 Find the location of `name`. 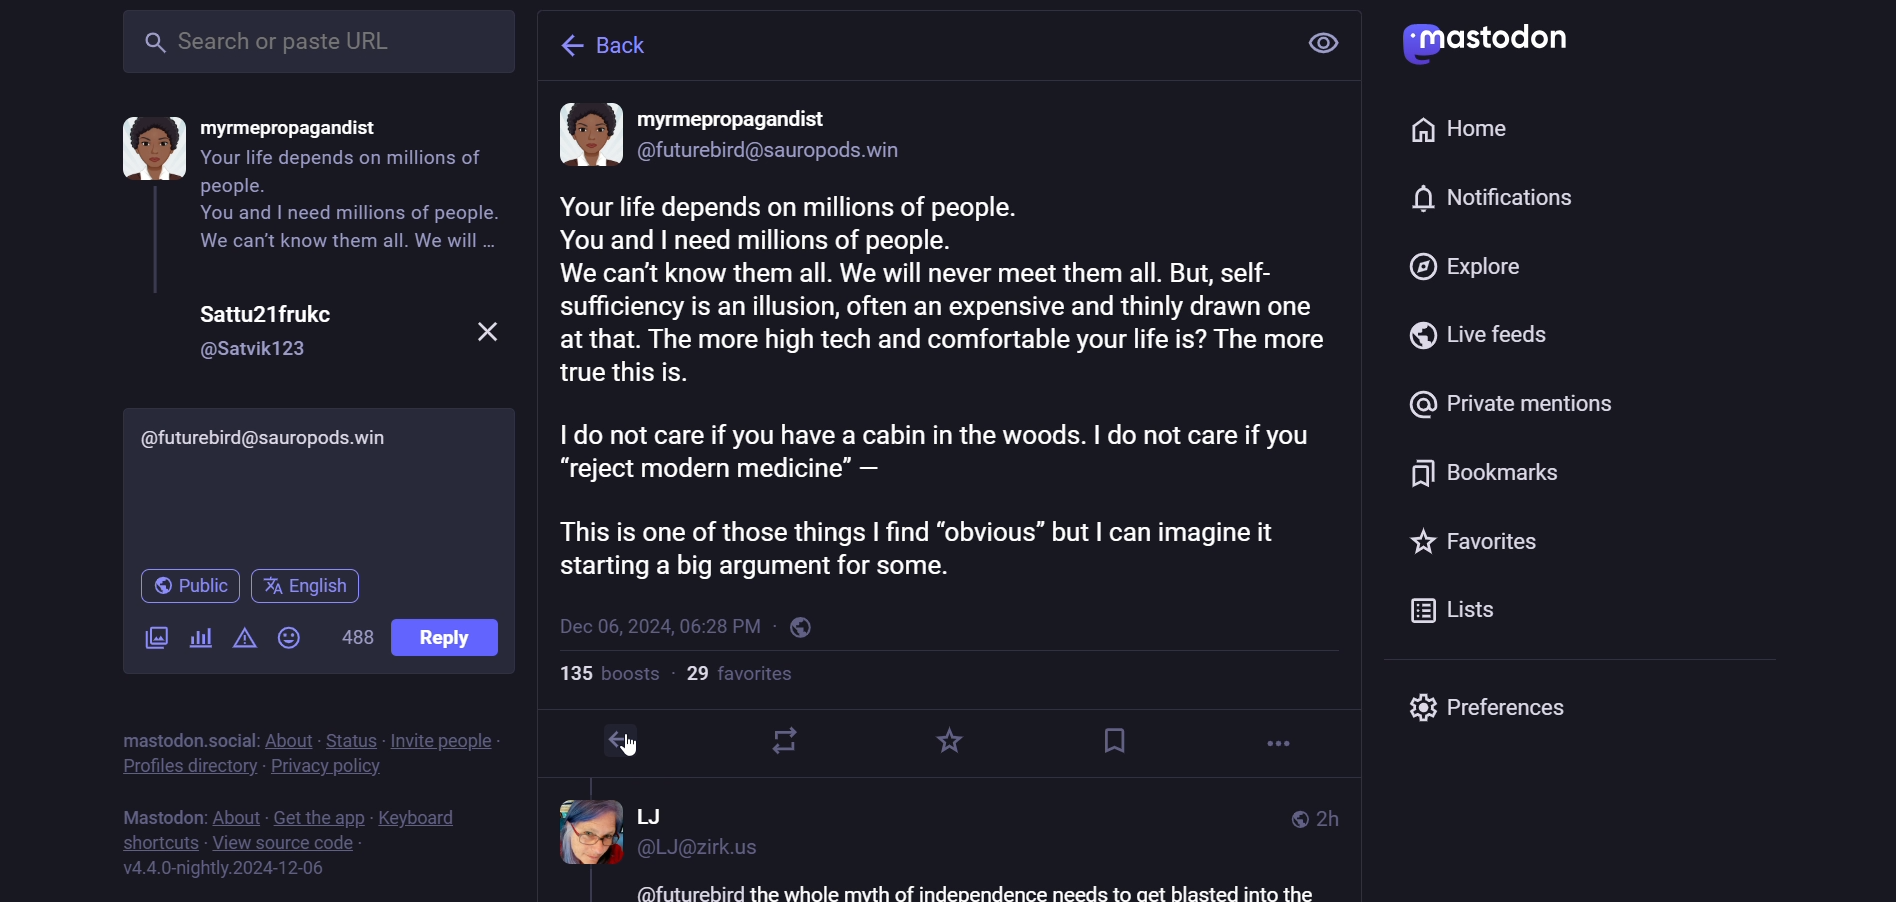

name is located at coordinates (741, 120).